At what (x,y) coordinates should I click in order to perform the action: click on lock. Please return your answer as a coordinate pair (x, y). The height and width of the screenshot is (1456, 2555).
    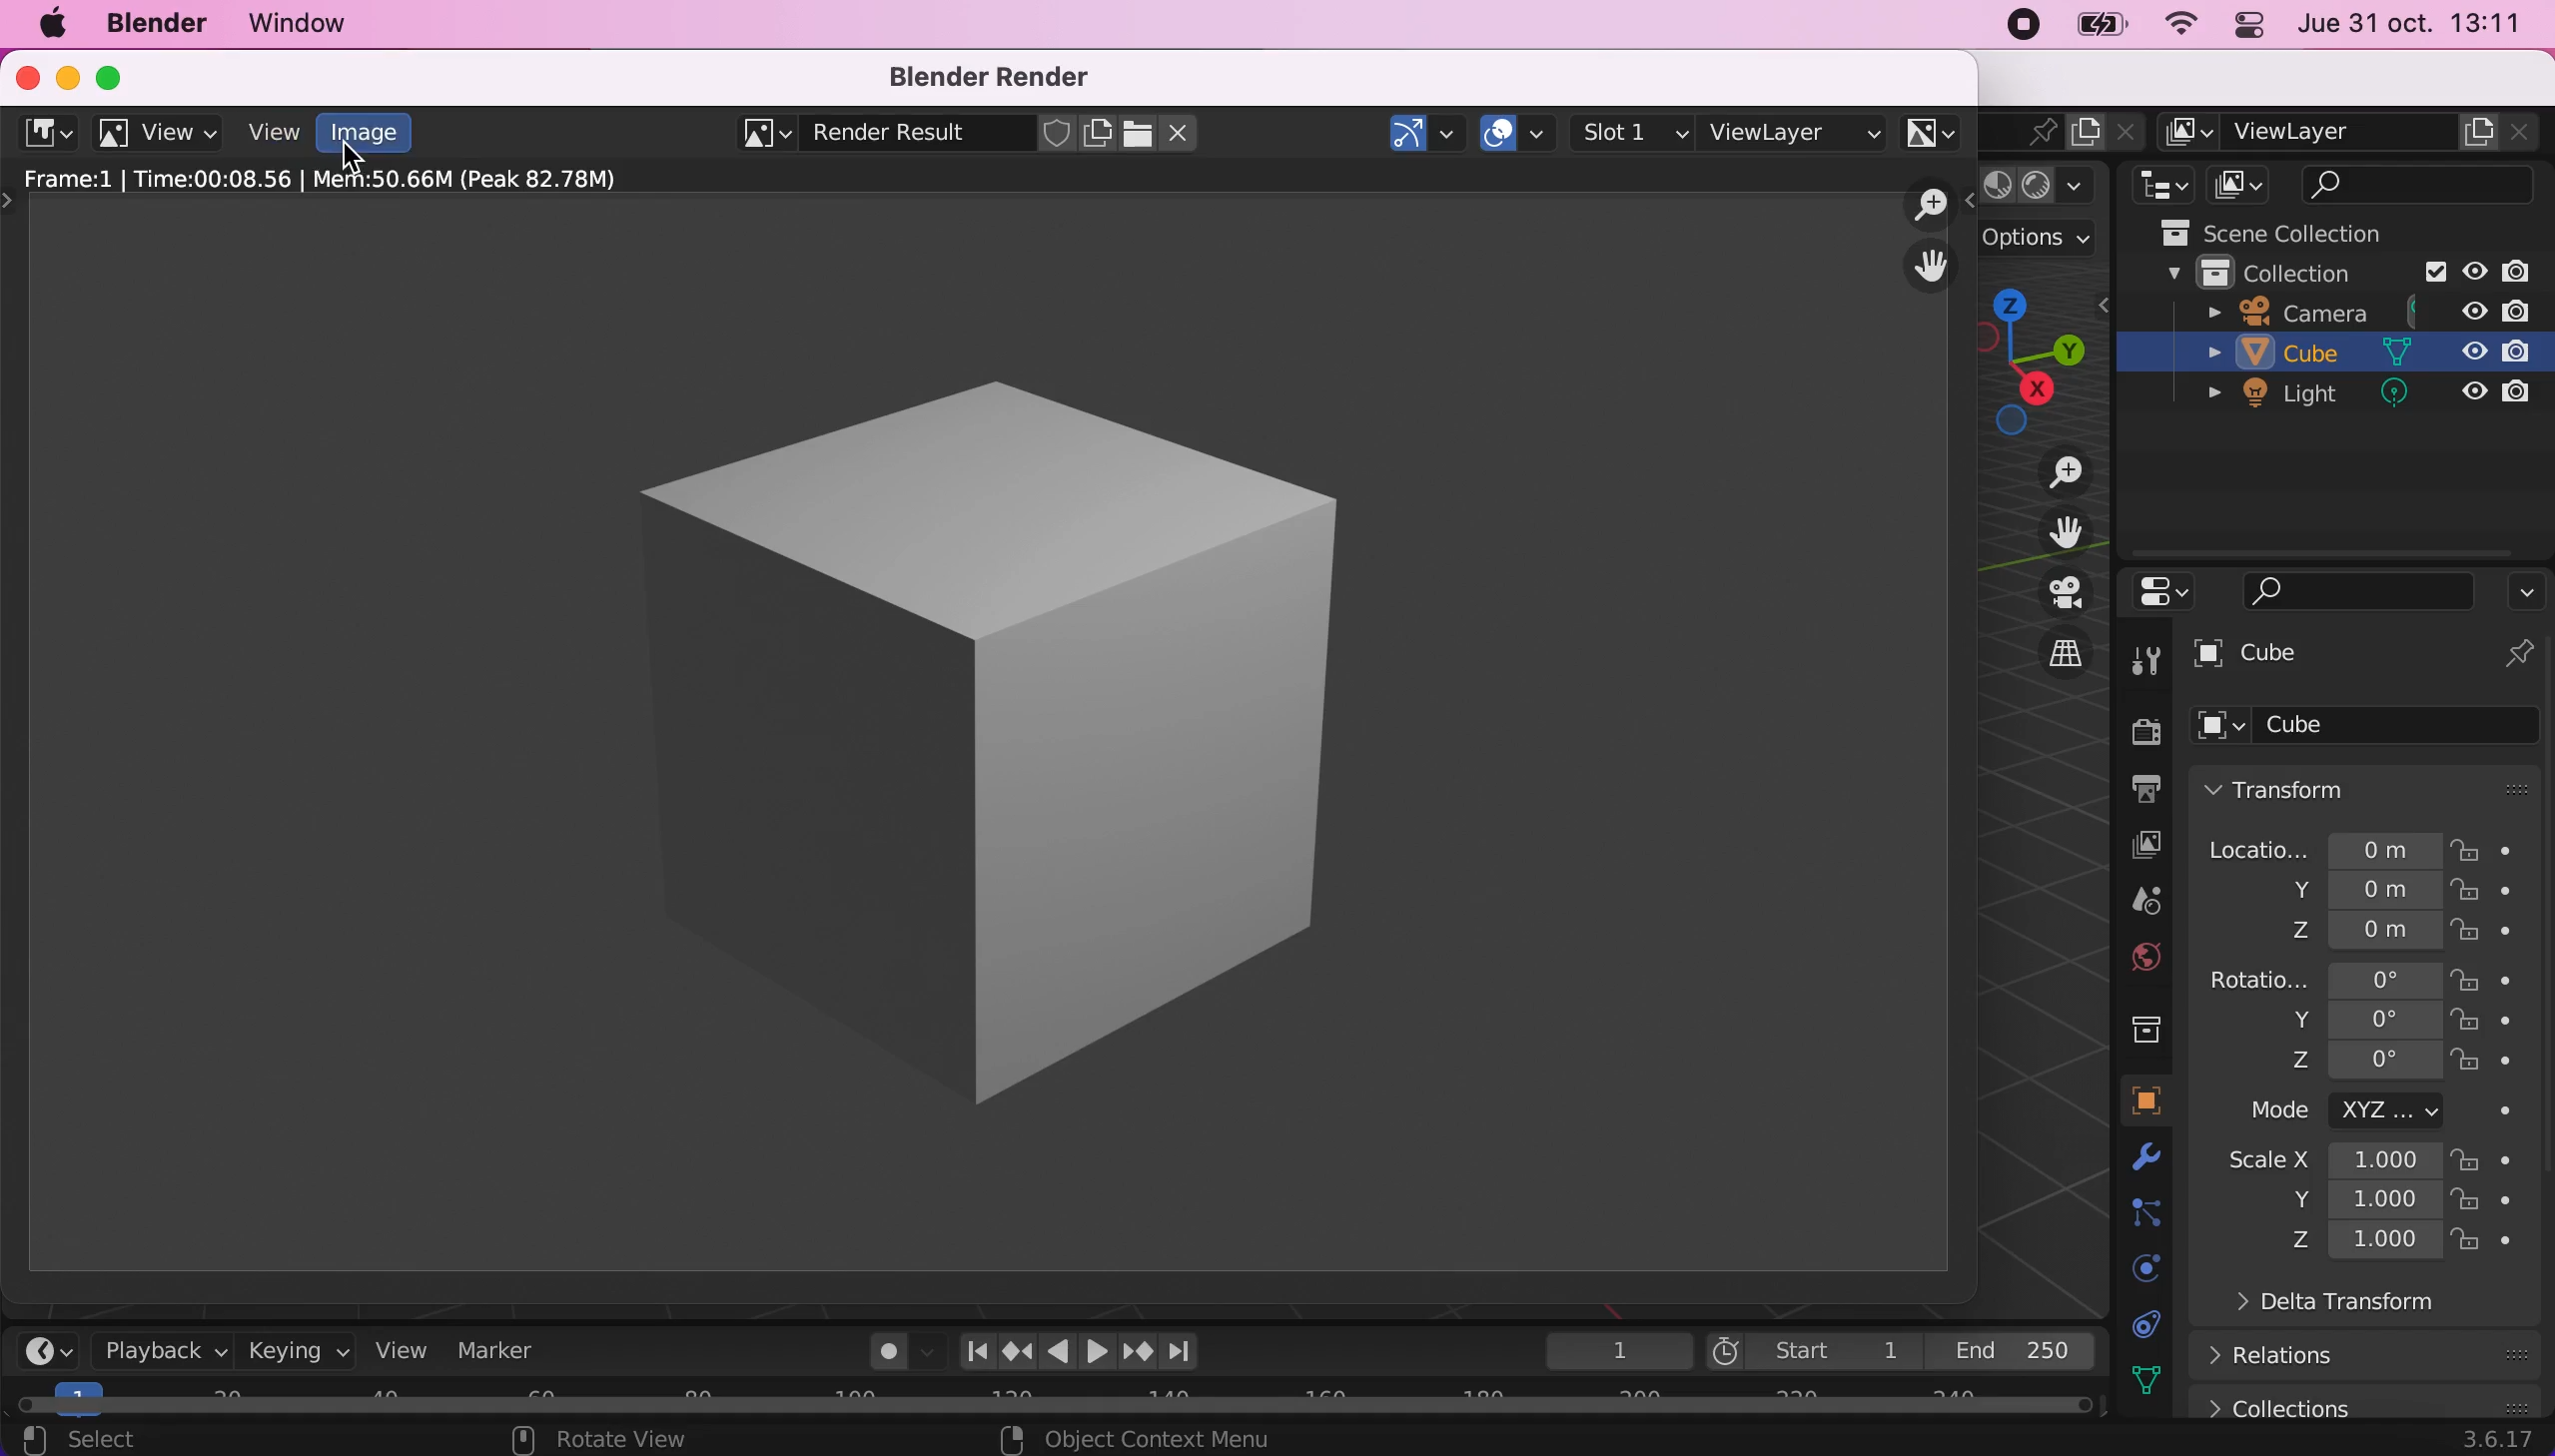
    Looking at the image, I should click on (2494, 848).